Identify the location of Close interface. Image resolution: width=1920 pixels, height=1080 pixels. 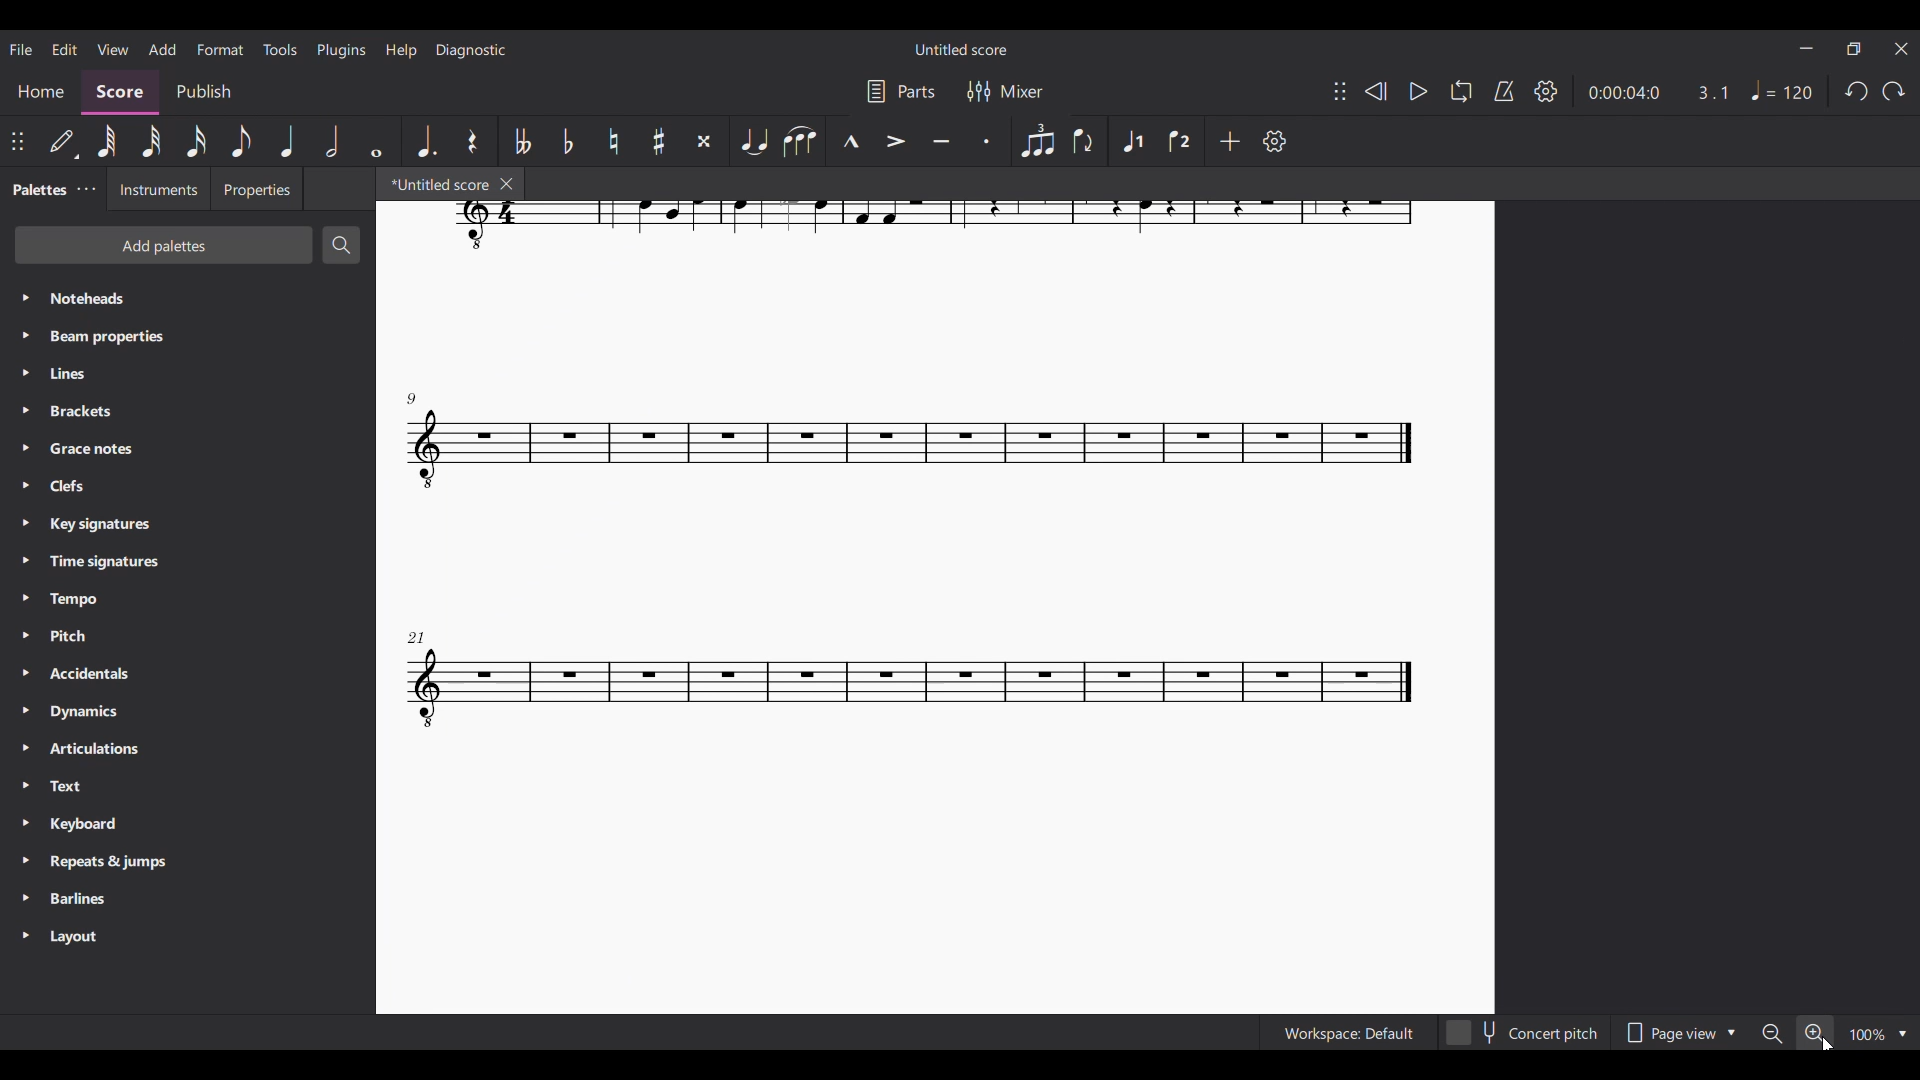
(1901, 49).